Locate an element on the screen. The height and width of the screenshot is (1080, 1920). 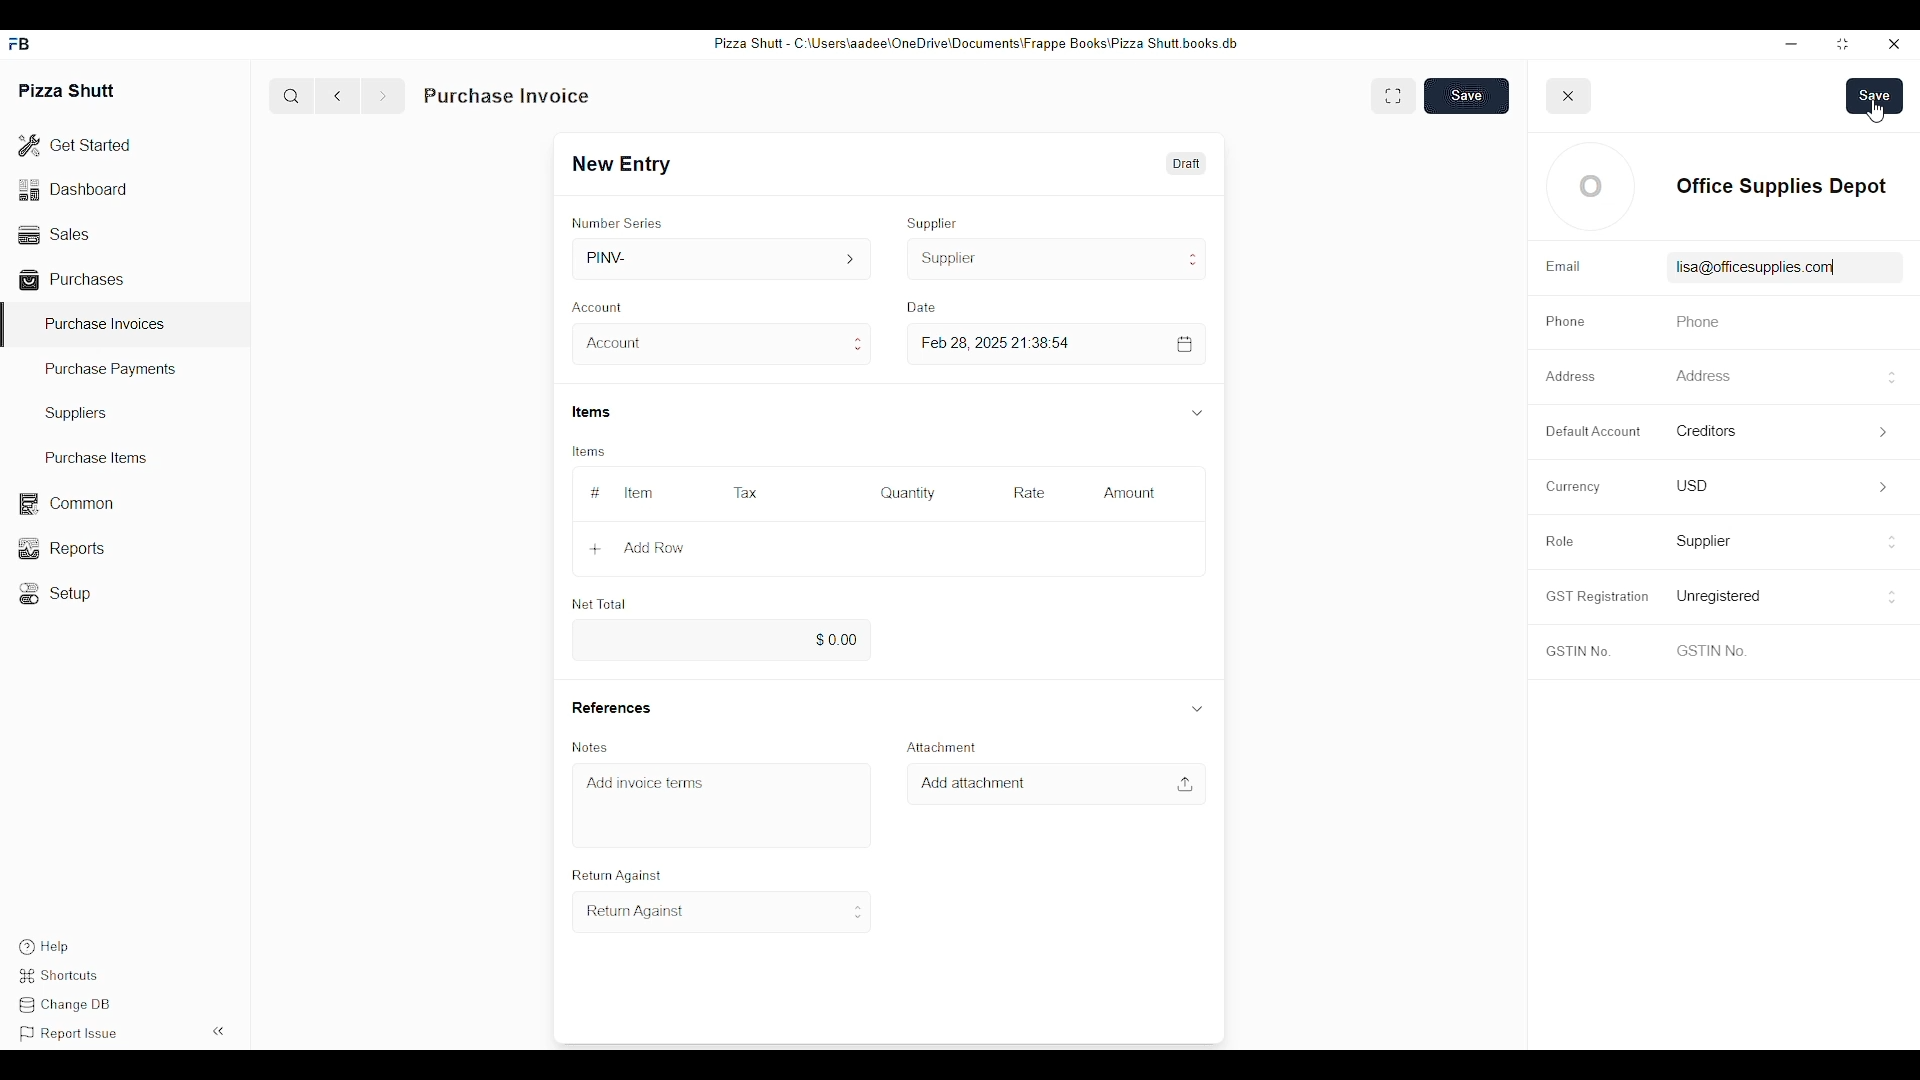
Purchase Invoices is located at coordinates (105, 323).